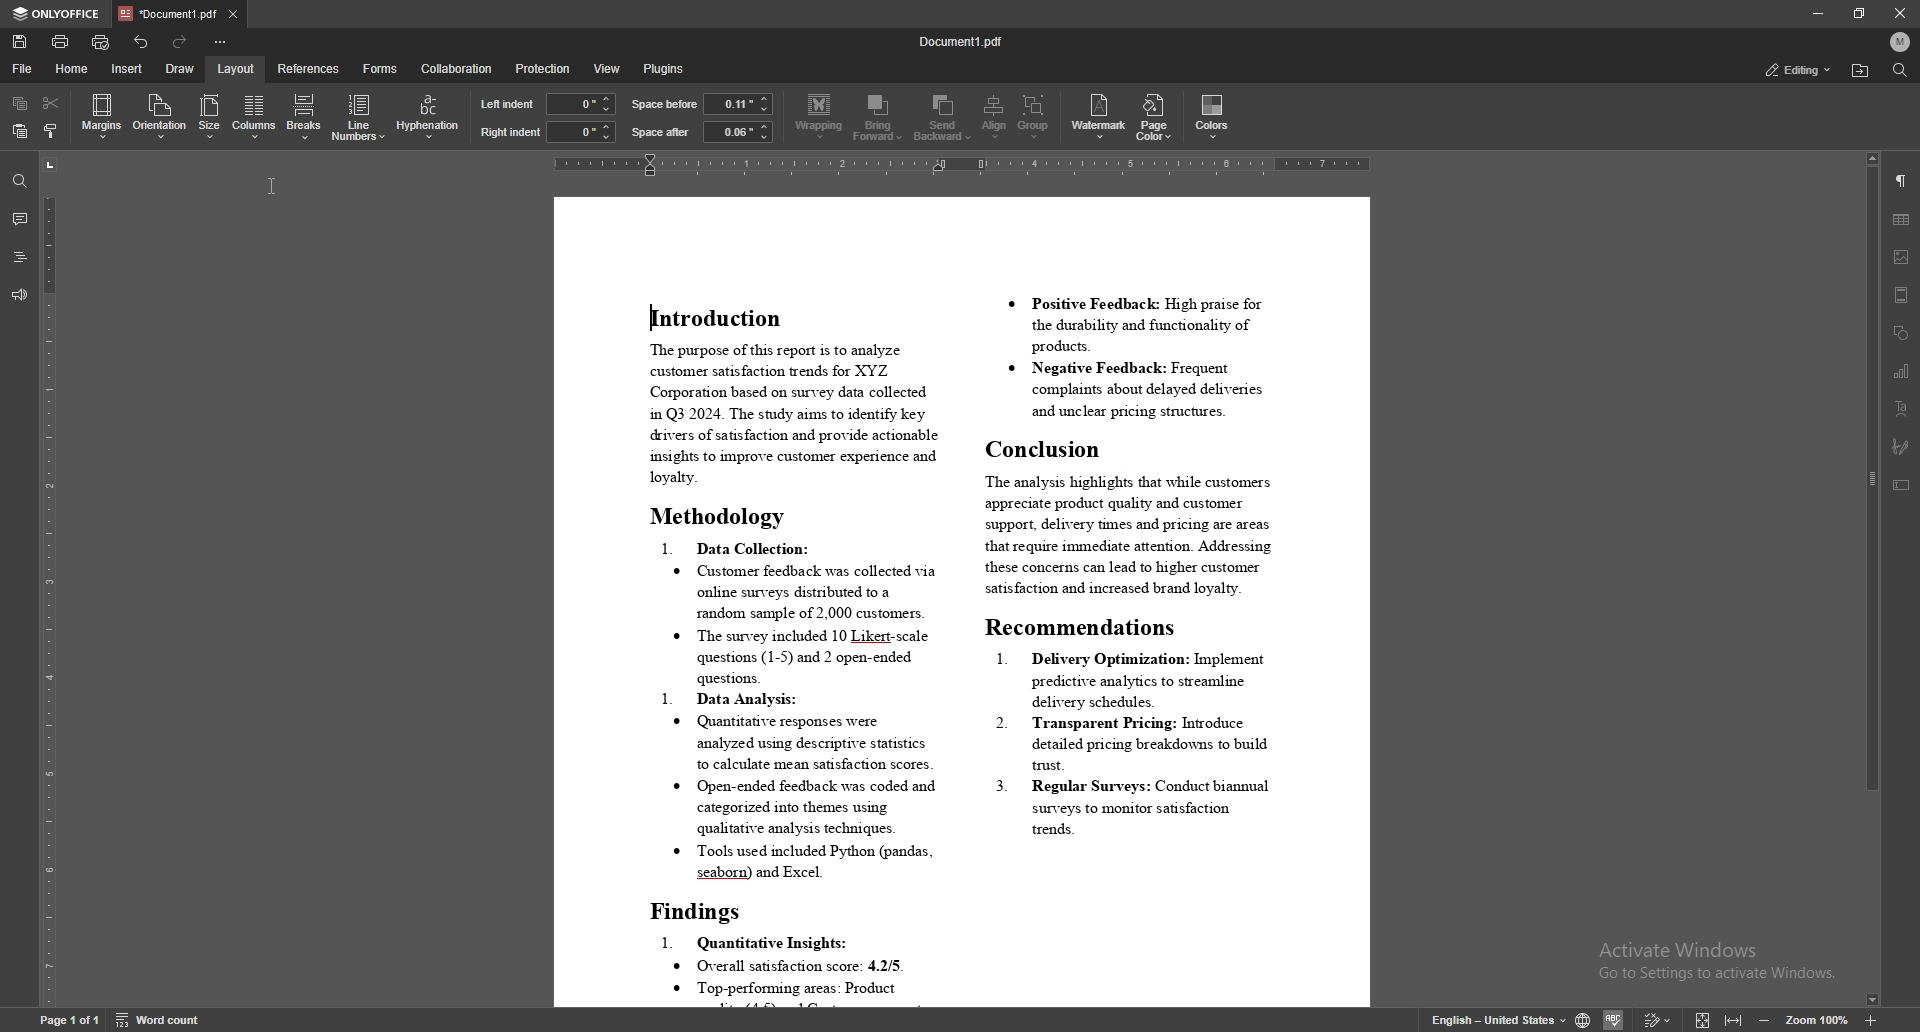 Image resolution: width=1920 pixels, height=1032 pixels. Describe the element at coordinates (879, 117) in the screenshot. I see `bring forward` at that location.